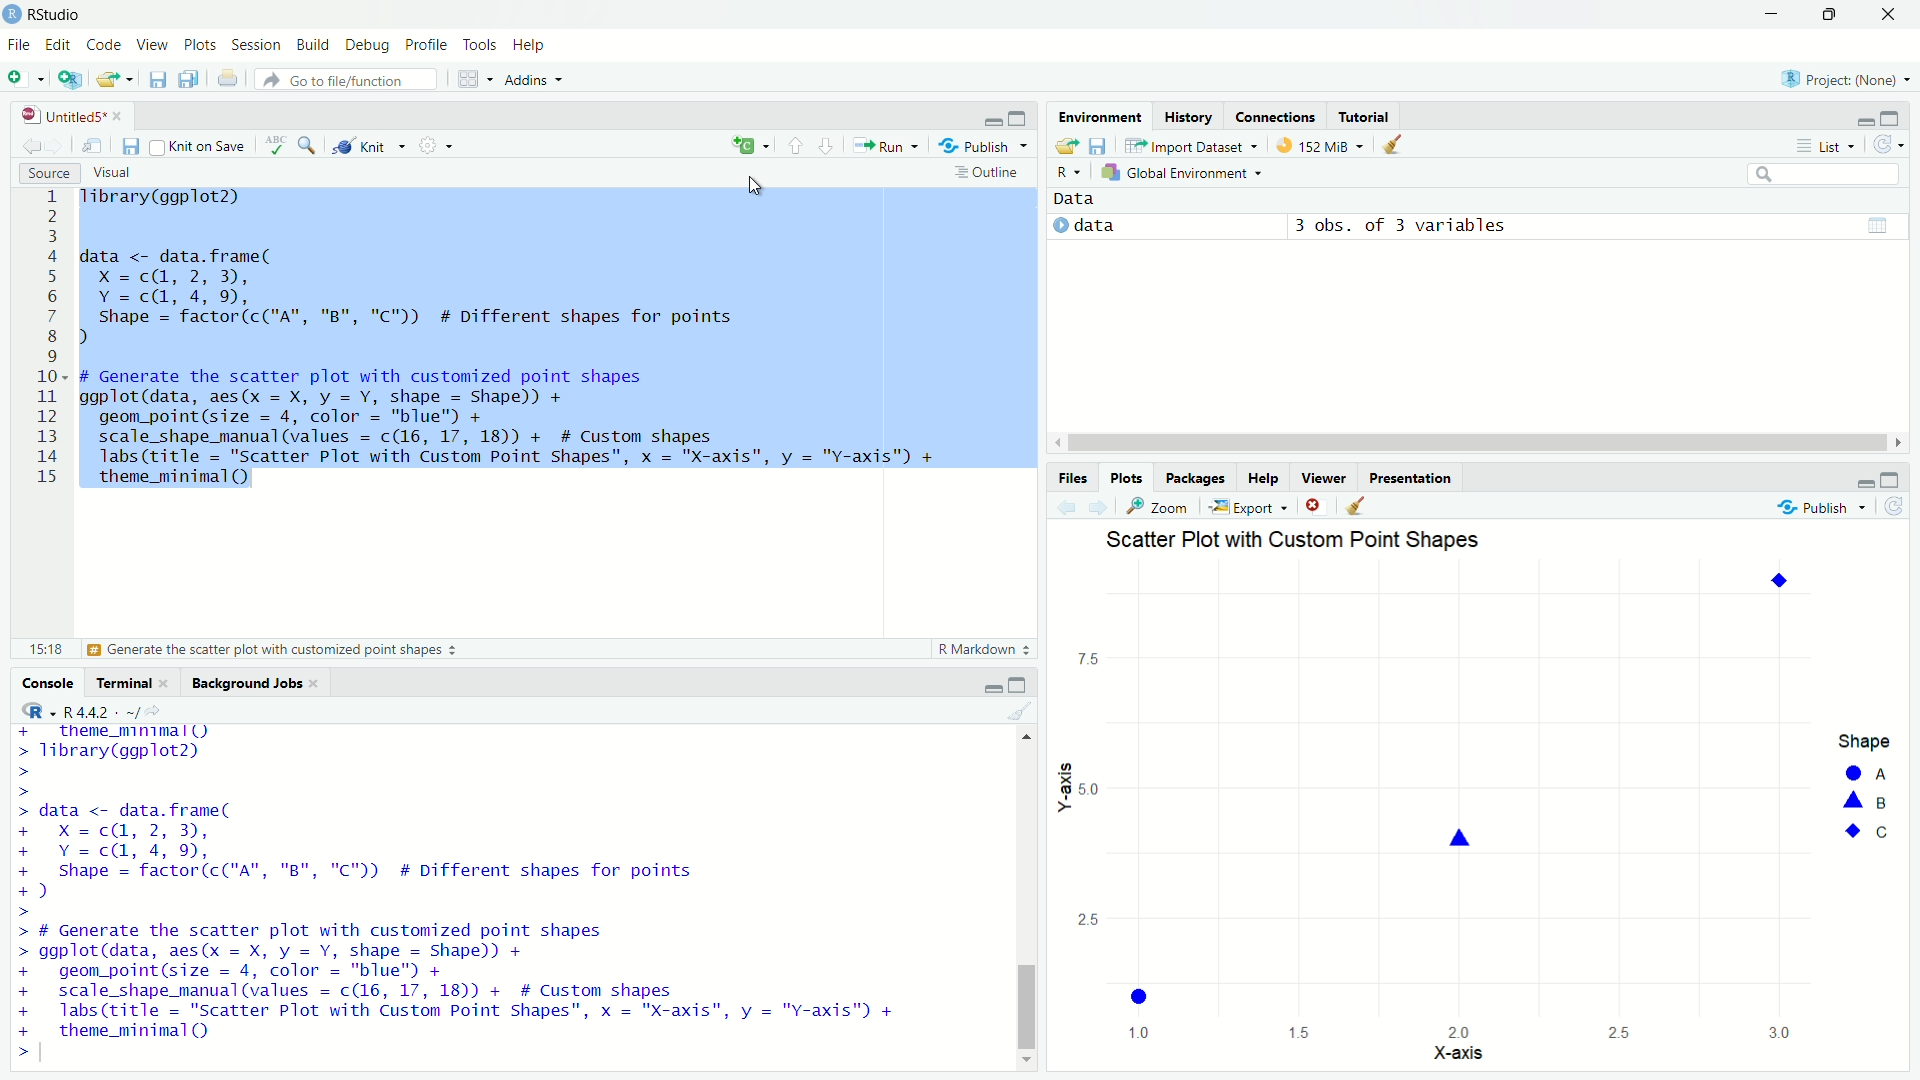 Image resolution: width=1920 pixels, height=1080 pixels. Describe the element at coordinates (482, 896) in the screenshot. I see `+ theme_minimall)

> Tibrary(ggplot2)

>

>

> data <- data. frame(

+ X=c@, 2, 3),

+ Y=c@, 4, 9,

+ Shape = factor(c("A", "B", "C"™)) # Different shapes for points
+)

>

> # Generate the scatter plot with customized point shapes

> ggplot(data, aes(x = X, y = Y, shape = Shape)) +

+ geom_point(size = 4, color = "blue" +

+ scale_shape_manual(values = c(16, 17, 18)) + # Custom shapes
+ labs(title = "Scatter Plot with Custom Point Shapes", x = "X-axis", y = "Y-axis") +
+ theme_minimal()

>|` at that location.